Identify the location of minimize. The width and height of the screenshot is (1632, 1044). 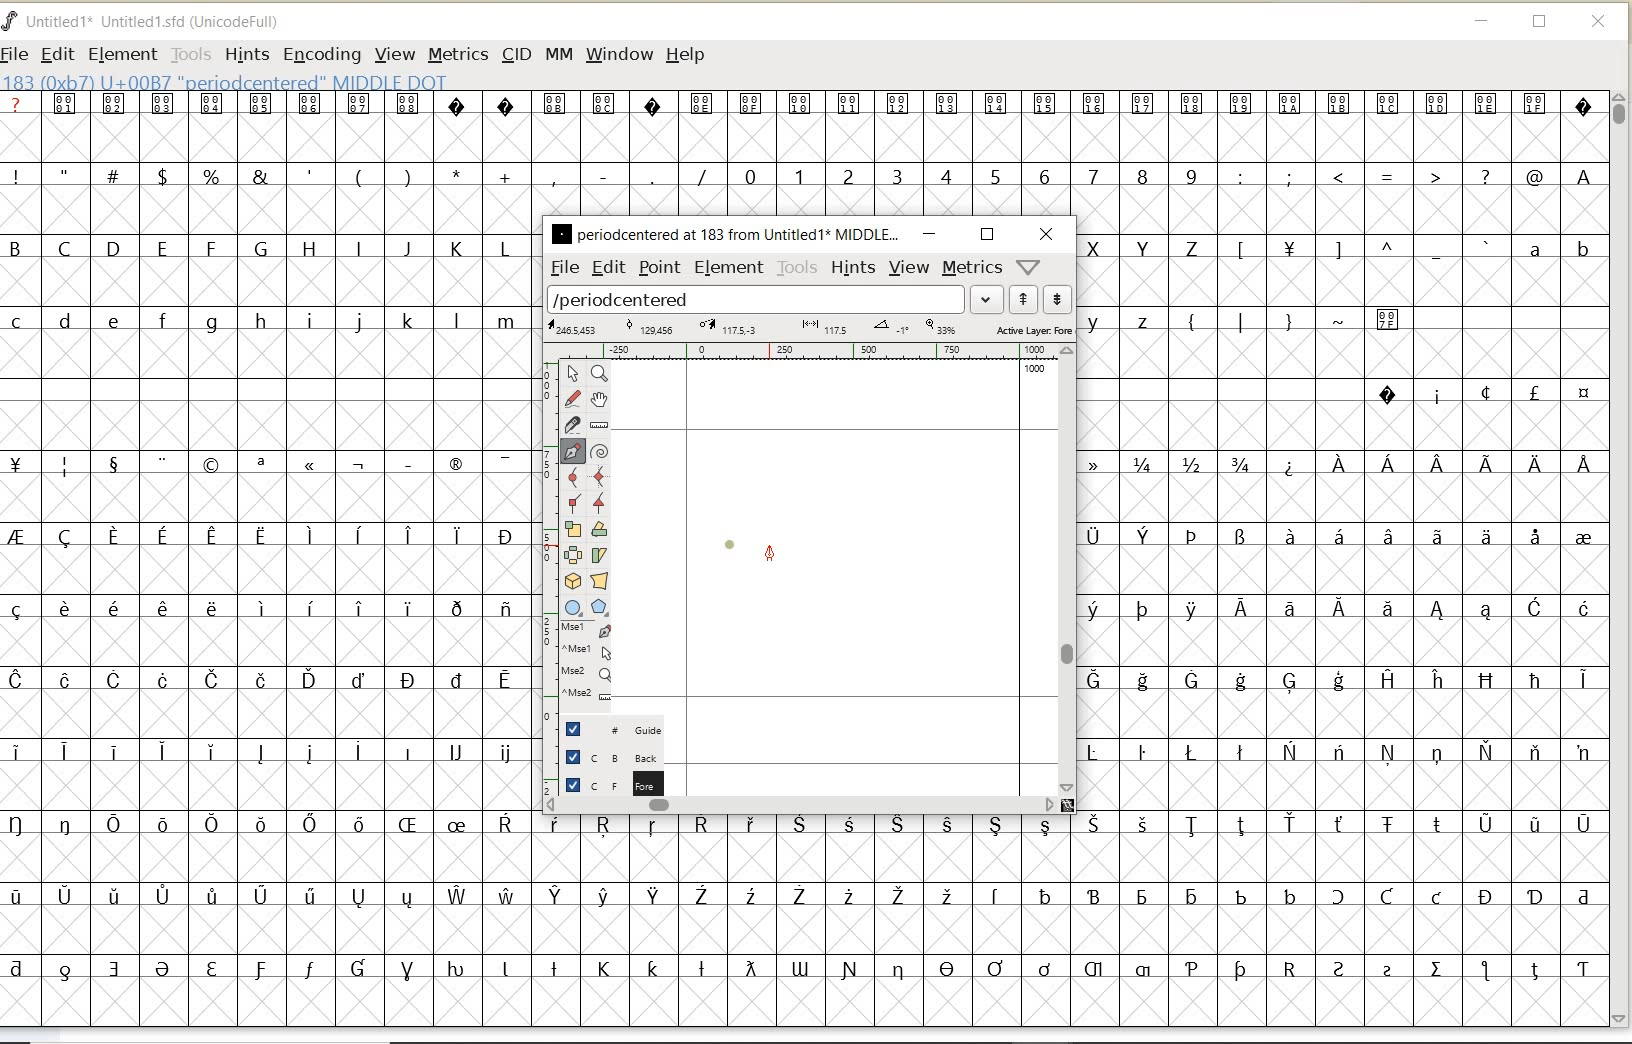
(929, 234).